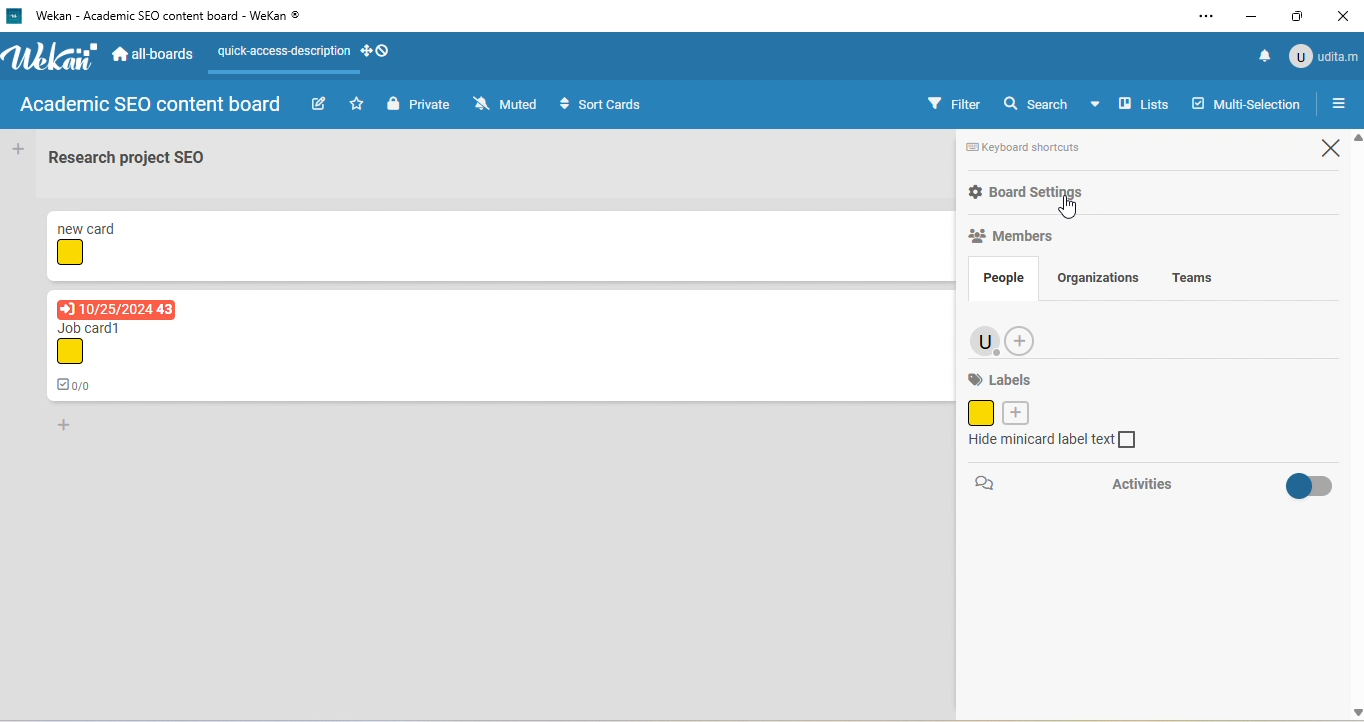 This screenshot has height=722, width=1364. I want to click on add, so click(19, 152).